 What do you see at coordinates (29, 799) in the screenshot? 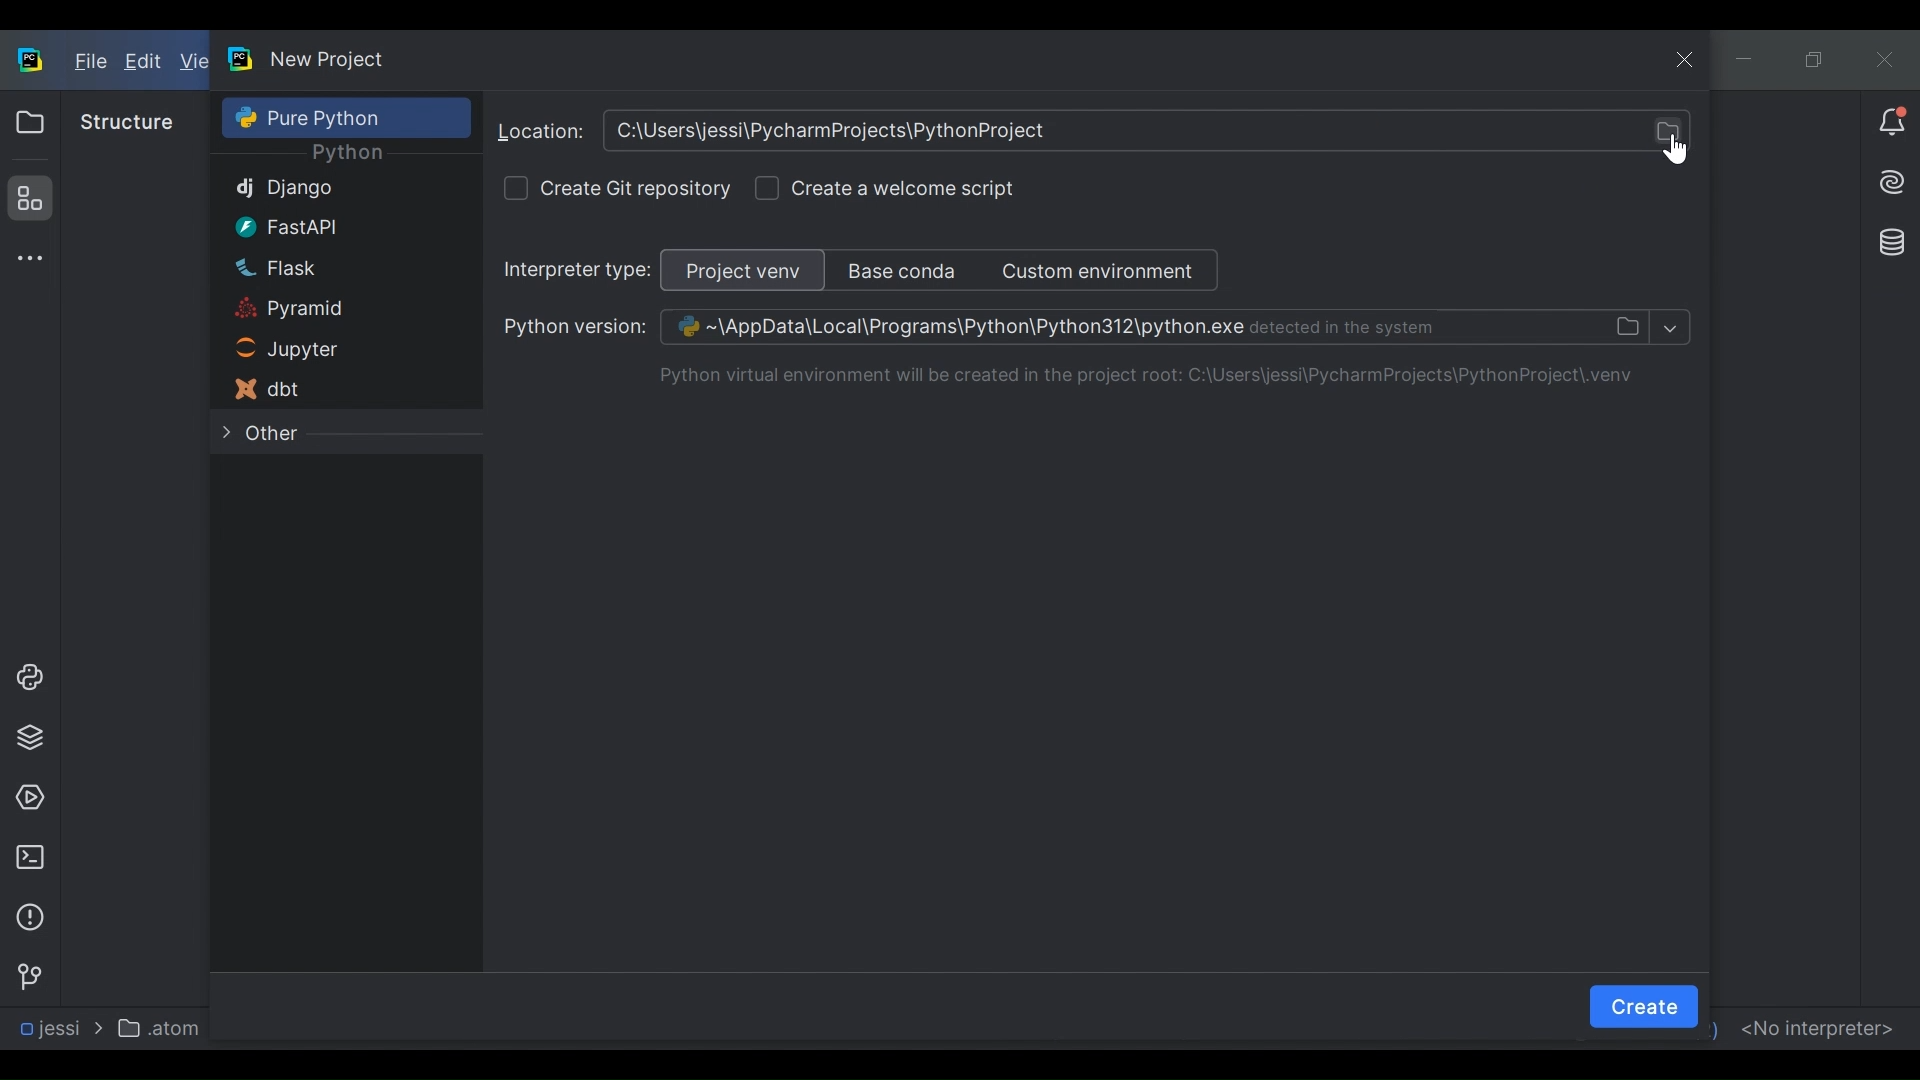
I see `Services` at bounding box center [29, 799].